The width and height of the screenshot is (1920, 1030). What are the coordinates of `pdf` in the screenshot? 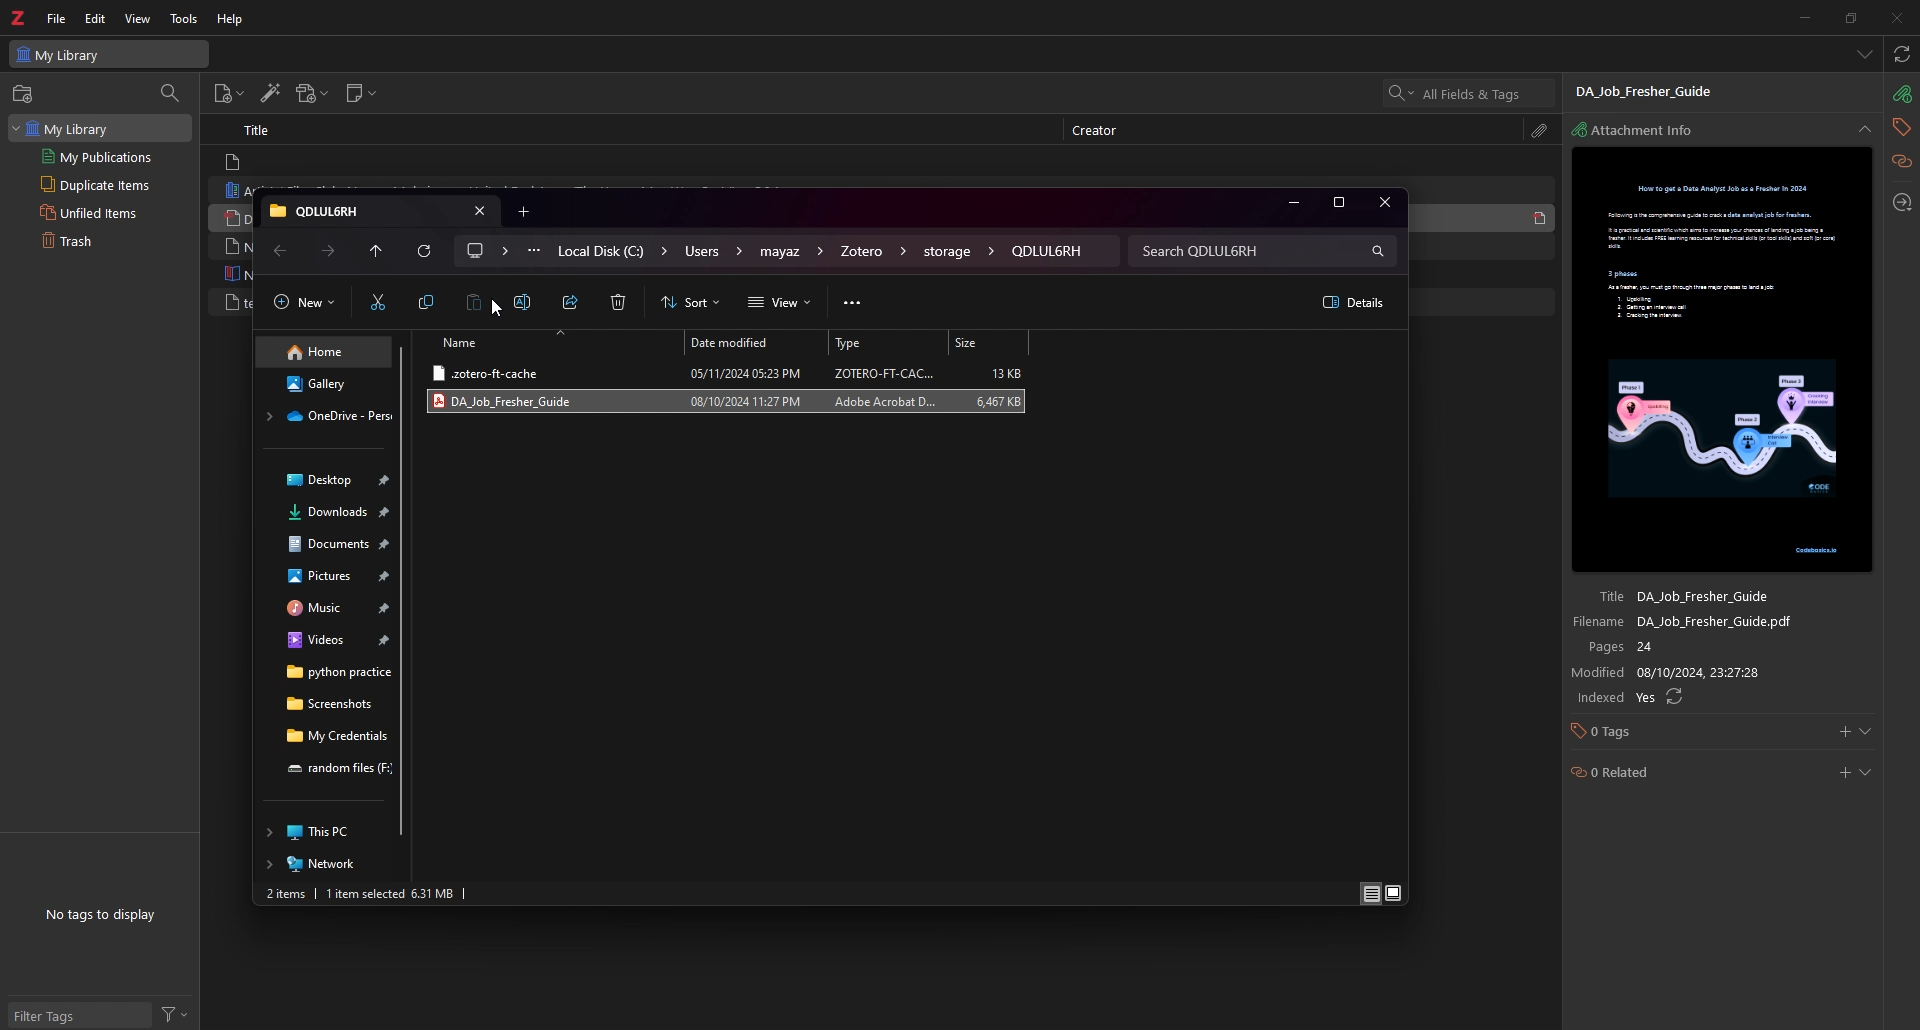 It's located at (1539, 218).